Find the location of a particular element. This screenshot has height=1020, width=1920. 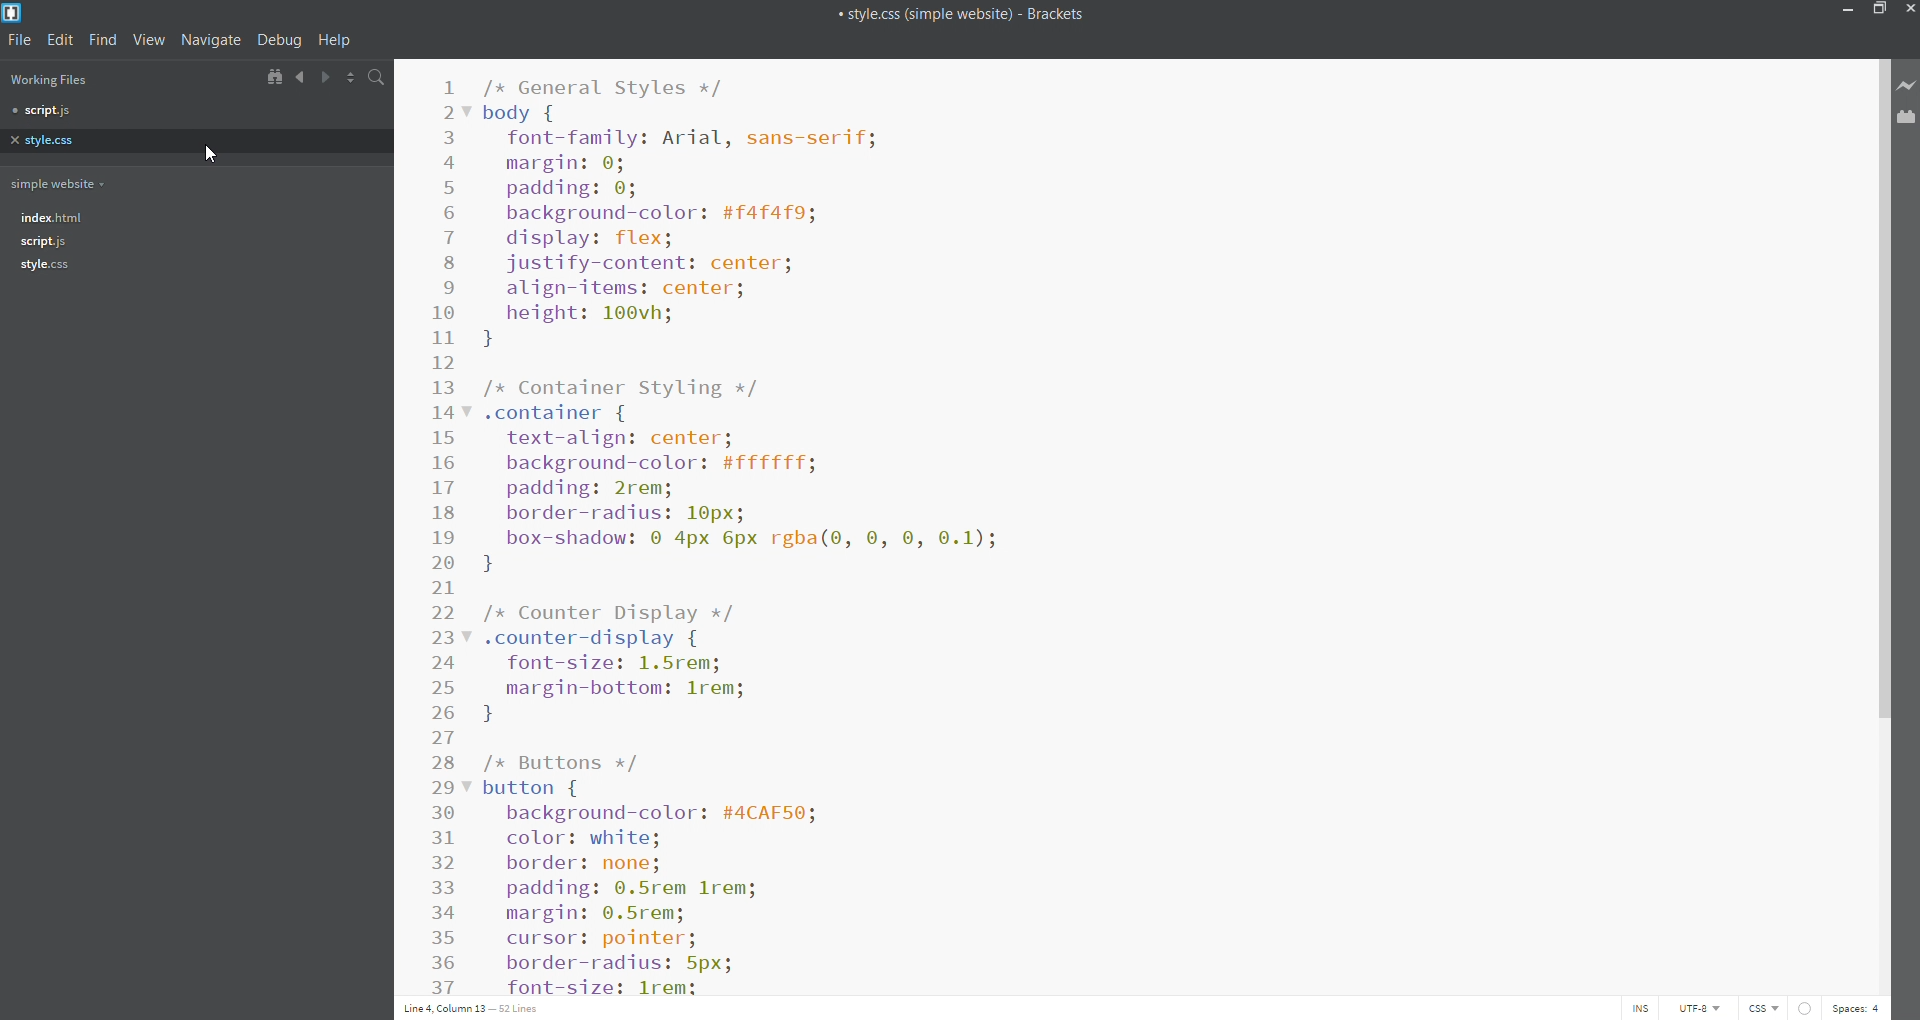

show in file tree is located at coordinates (274, 78).